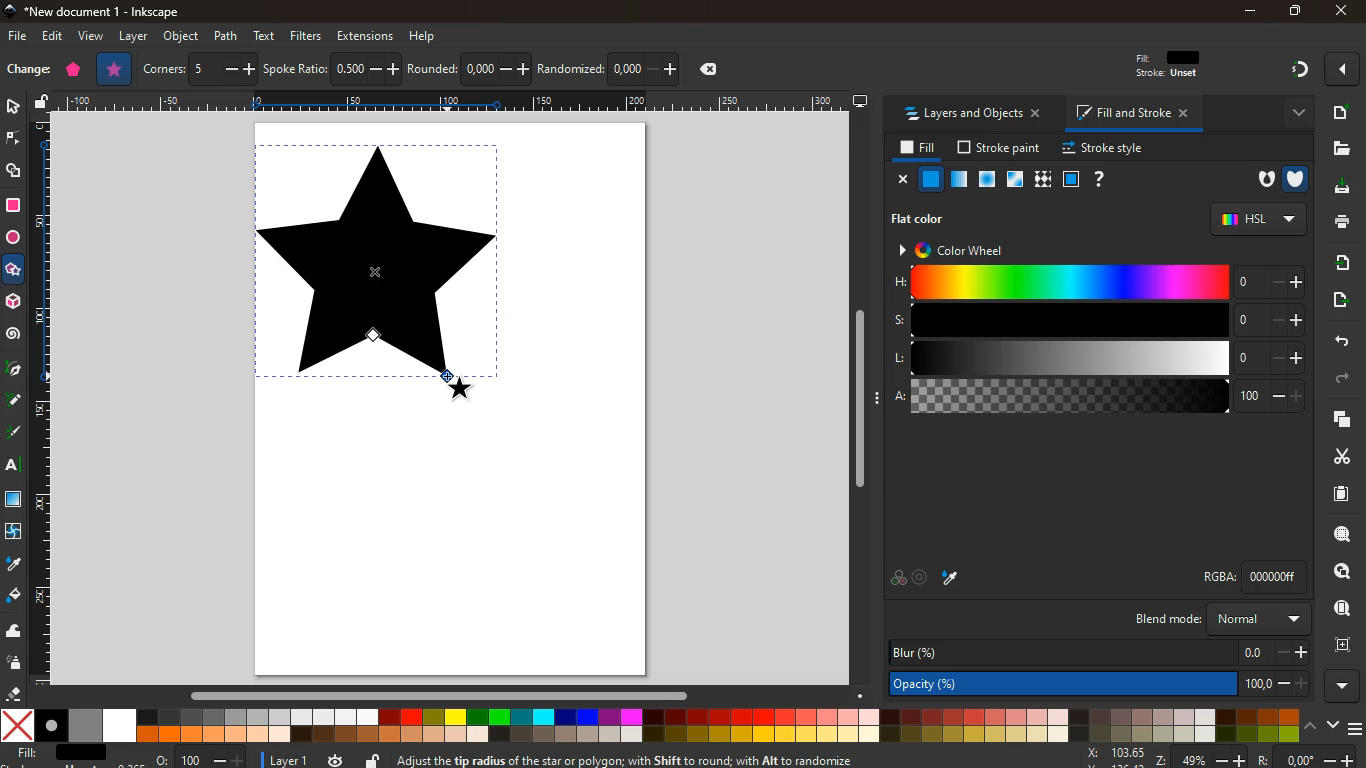 The height and width of the screenshot is (768, 1366). Describe the element at coordinates (1128, 115) in the screenshot. I see `fill and stroke` at that location.